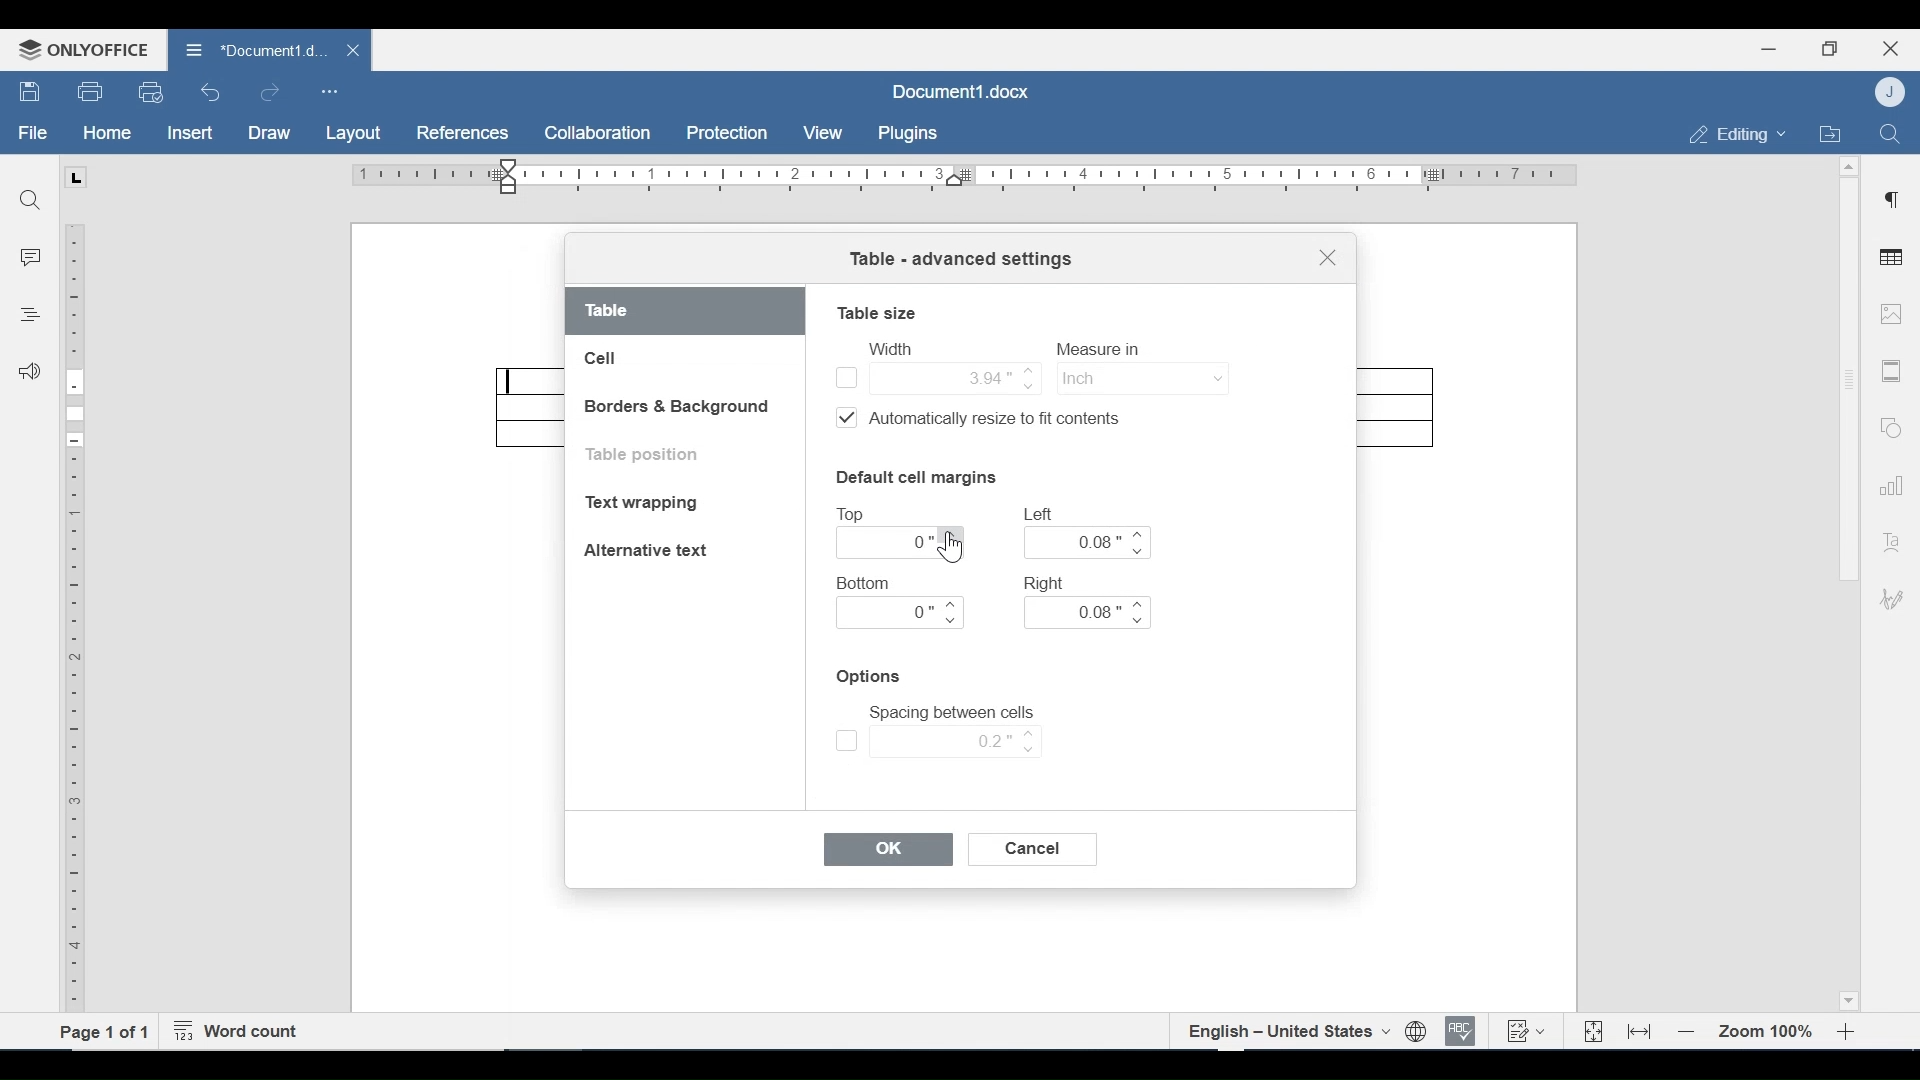 This screenshot has width=1920, height=1080. Describe the element at coordinates (1140, 377) in the screenshot. I see `Inch` at that location.